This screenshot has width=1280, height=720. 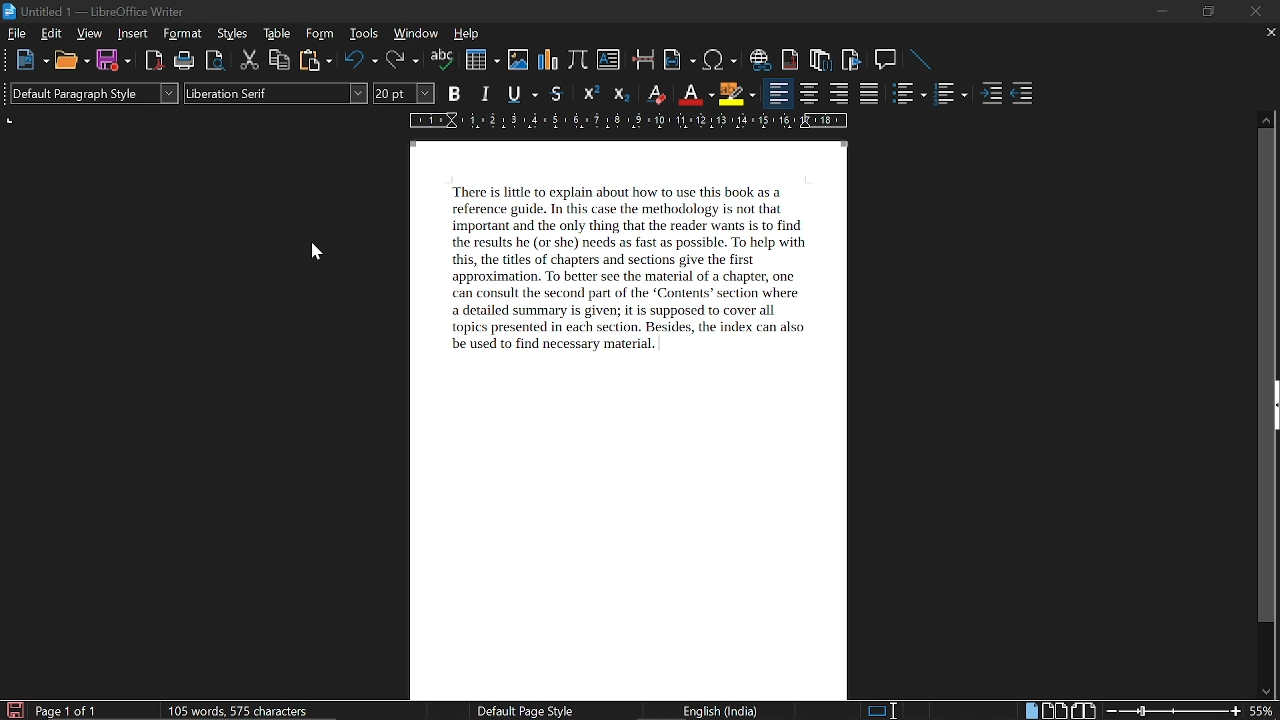 What do you see at coordinates (52, 34) in the screenshot?
I see `edit` at bounding box center [52, 34].